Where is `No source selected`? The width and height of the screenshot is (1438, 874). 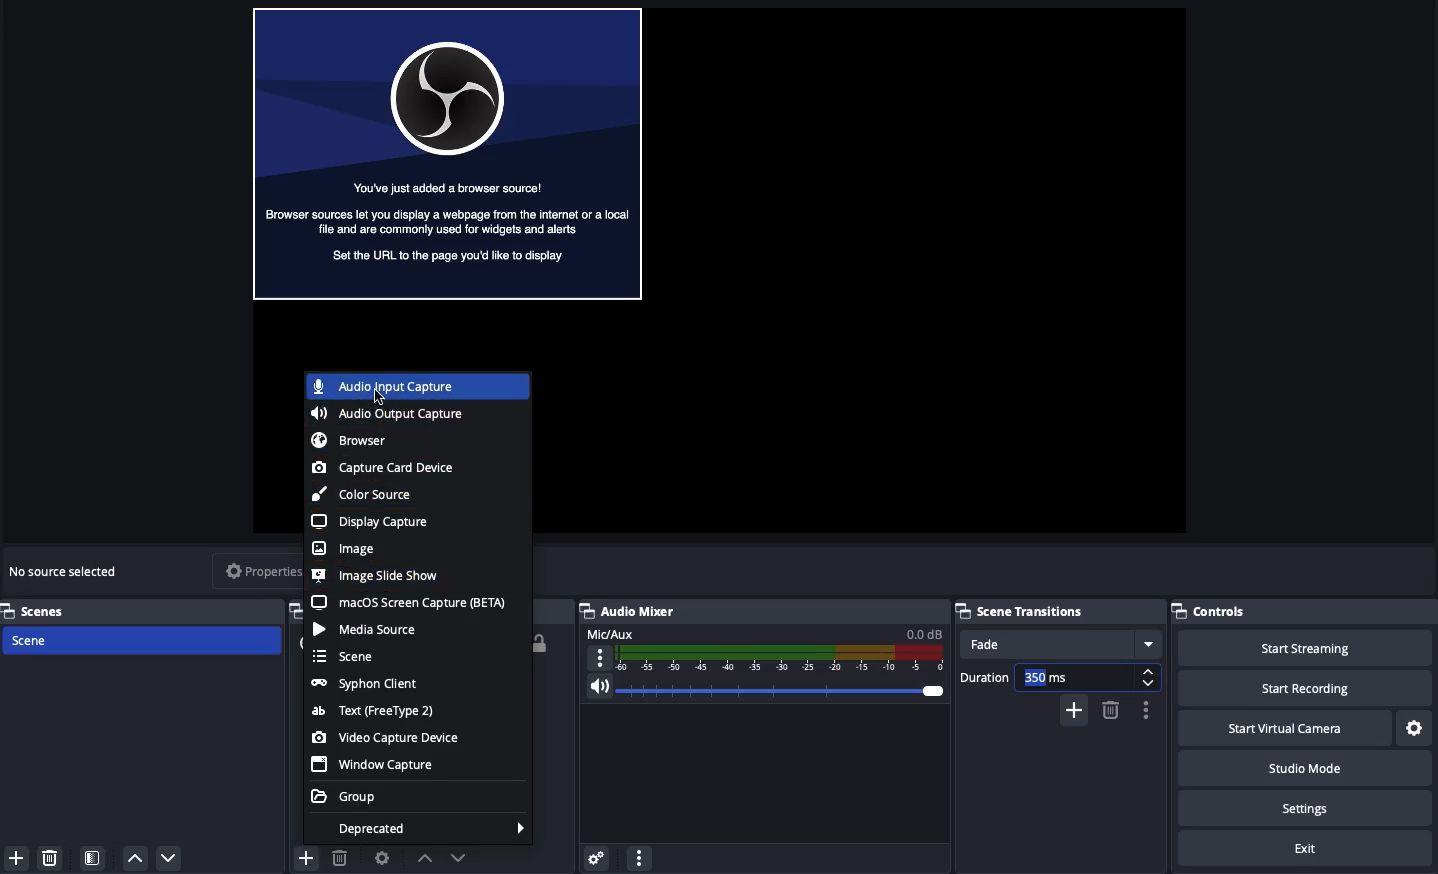
No source selected is located at coordinates (65, 574).